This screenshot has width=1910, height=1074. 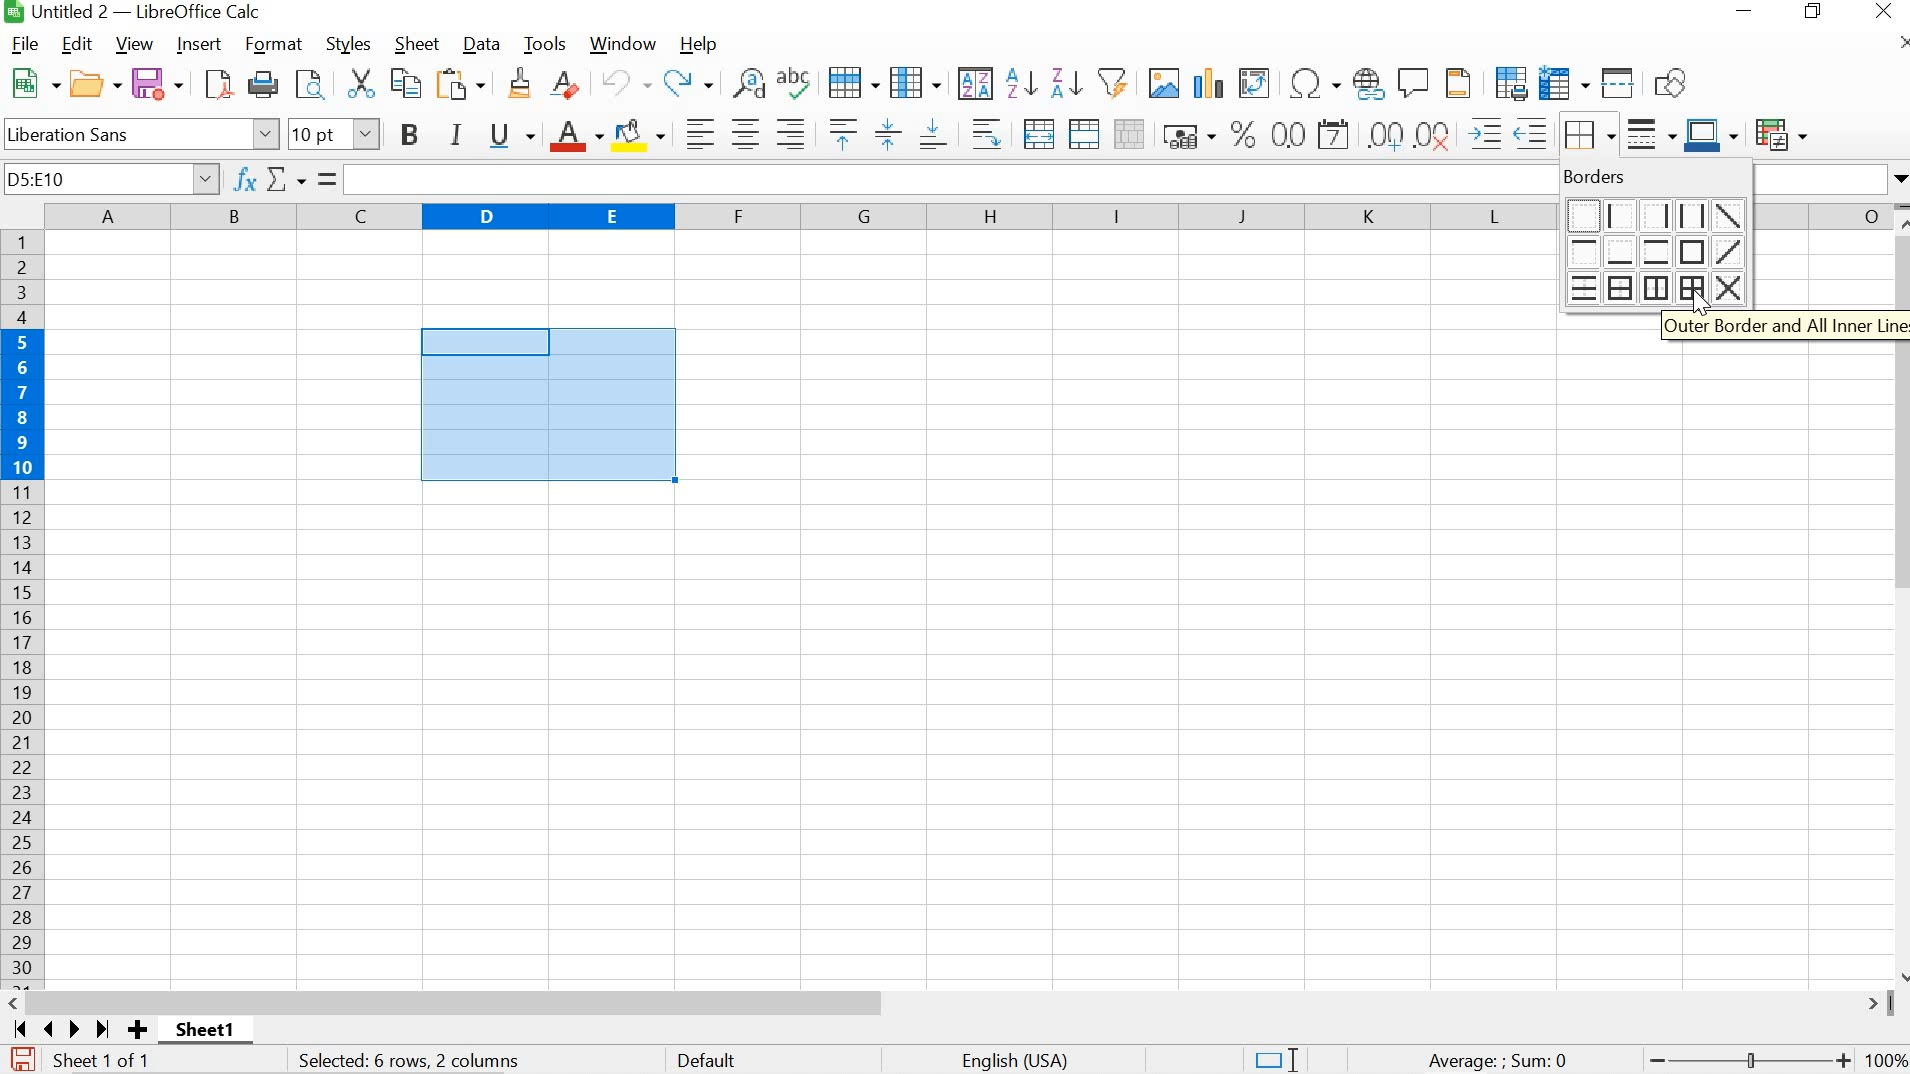 What do you see at coordinates (1129, 134) in the screenshot?
I see `unmerge cells` at bounding box center [1129, 134].